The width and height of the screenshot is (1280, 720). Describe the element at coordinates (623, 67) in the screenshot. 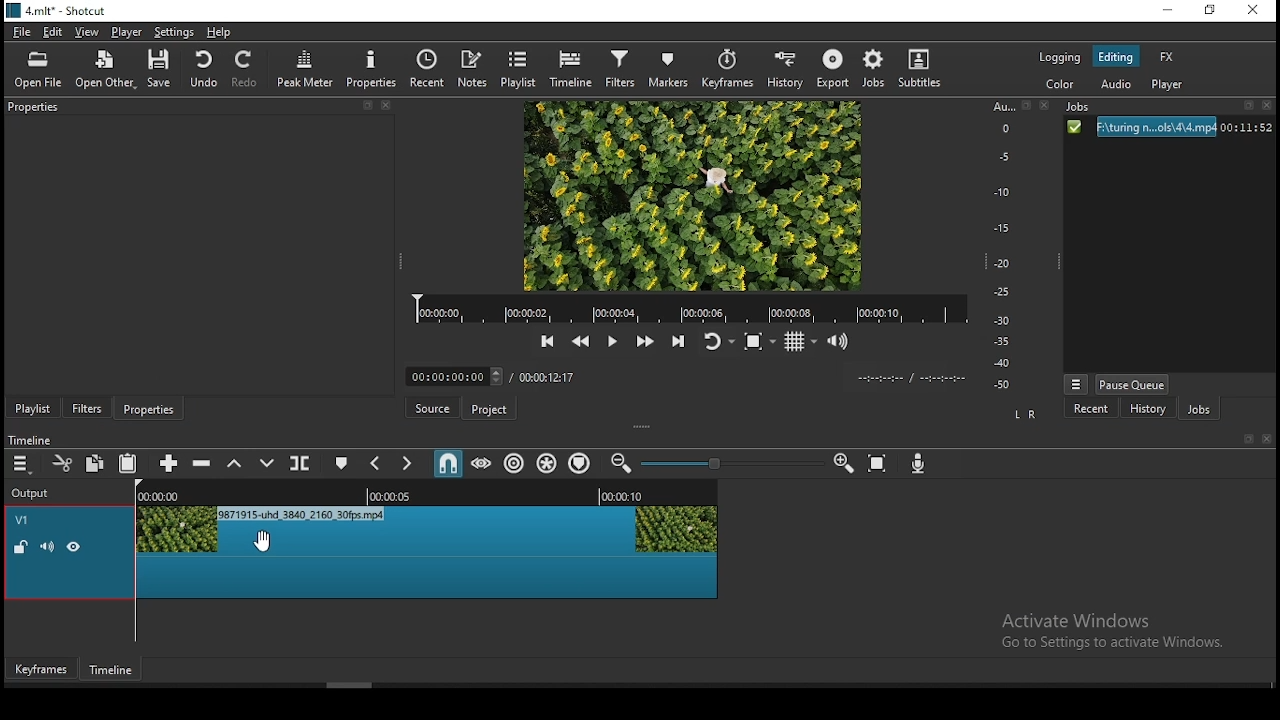

I see `filters` at that location.